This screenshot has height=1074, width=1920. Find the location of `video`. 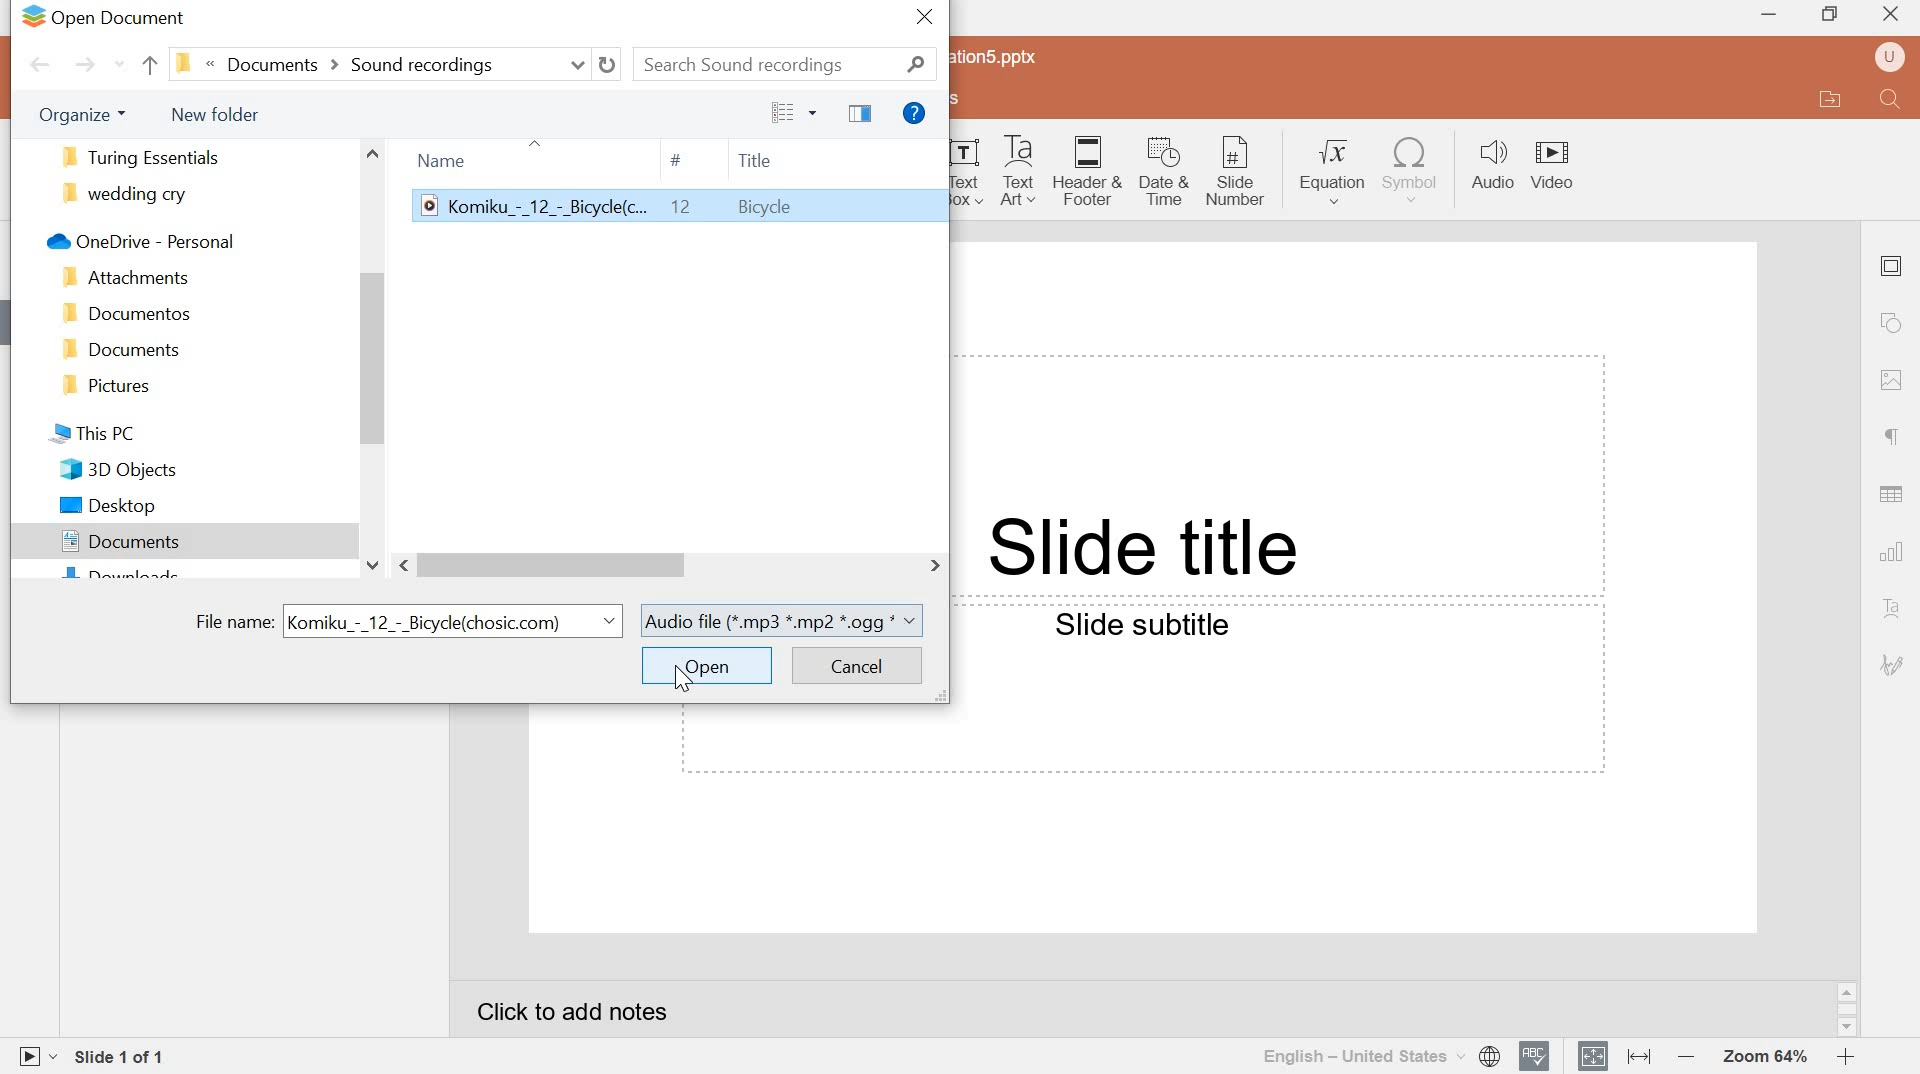

video is located at coordinates (1552, 182).